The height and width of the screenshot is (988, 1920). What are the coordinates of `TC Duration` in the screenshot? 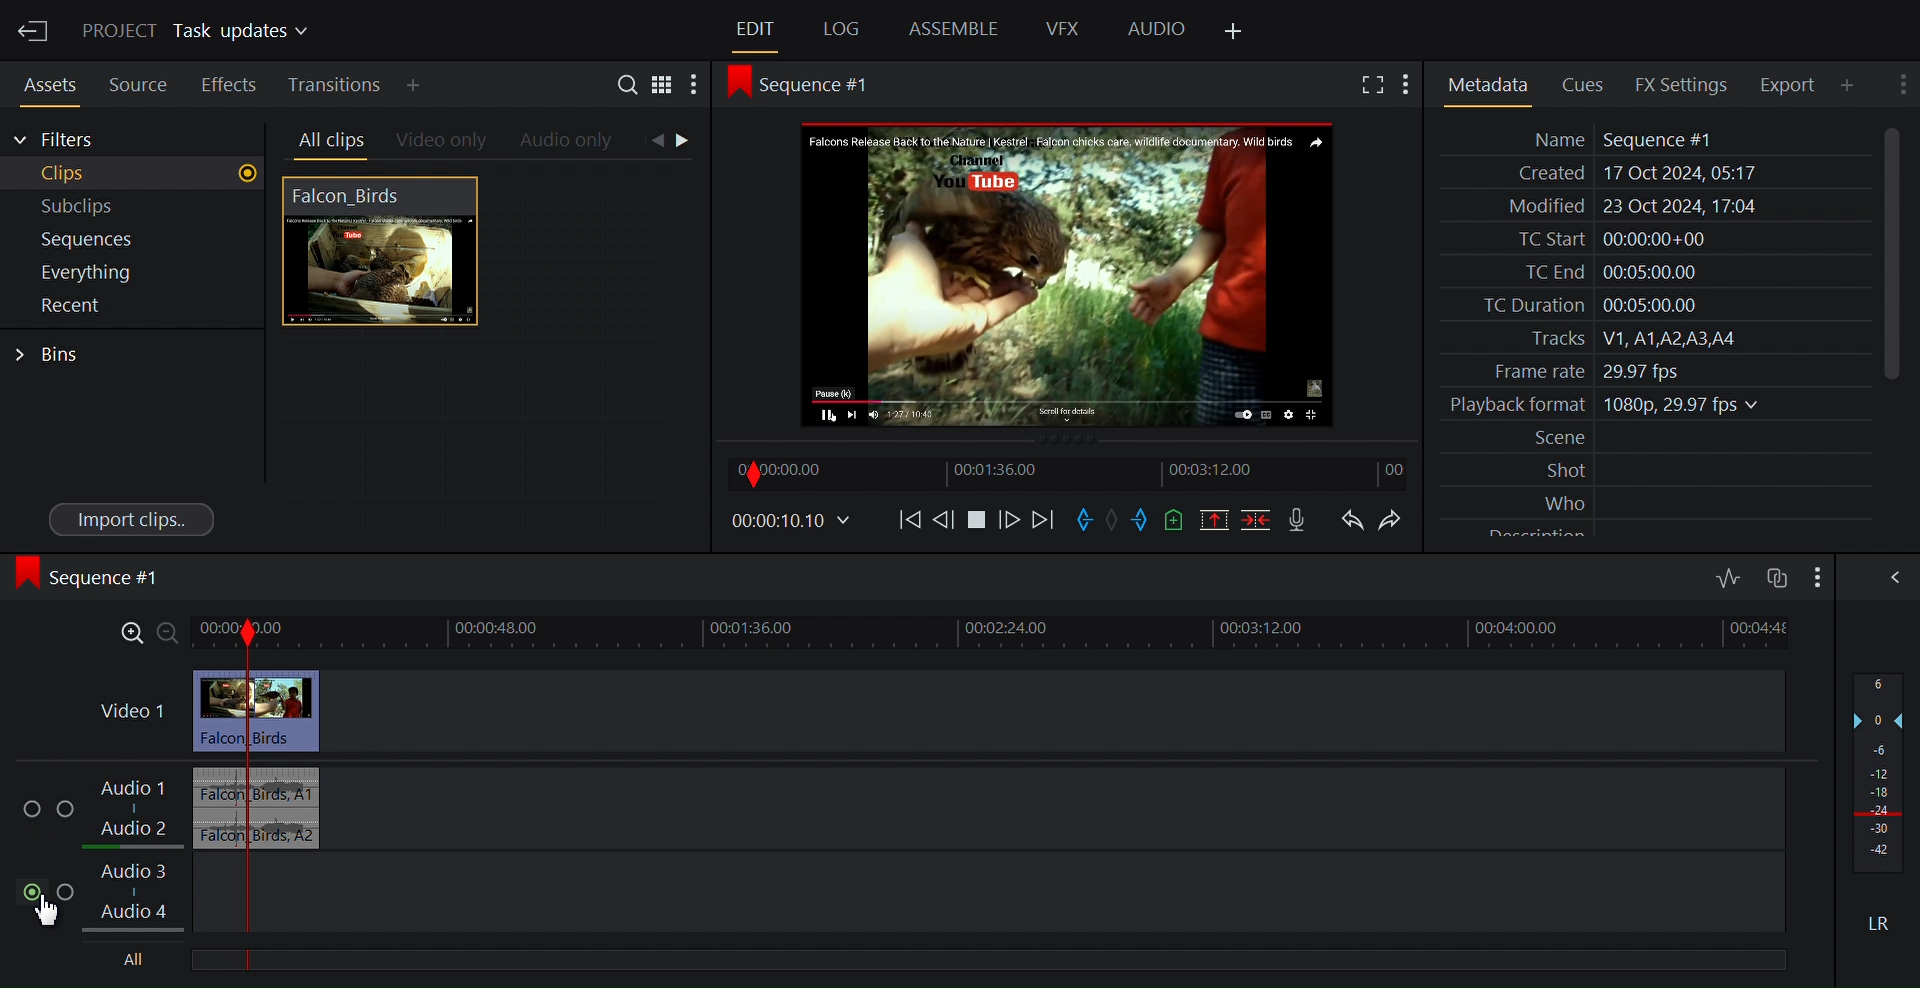 It's located at (1653, 306).